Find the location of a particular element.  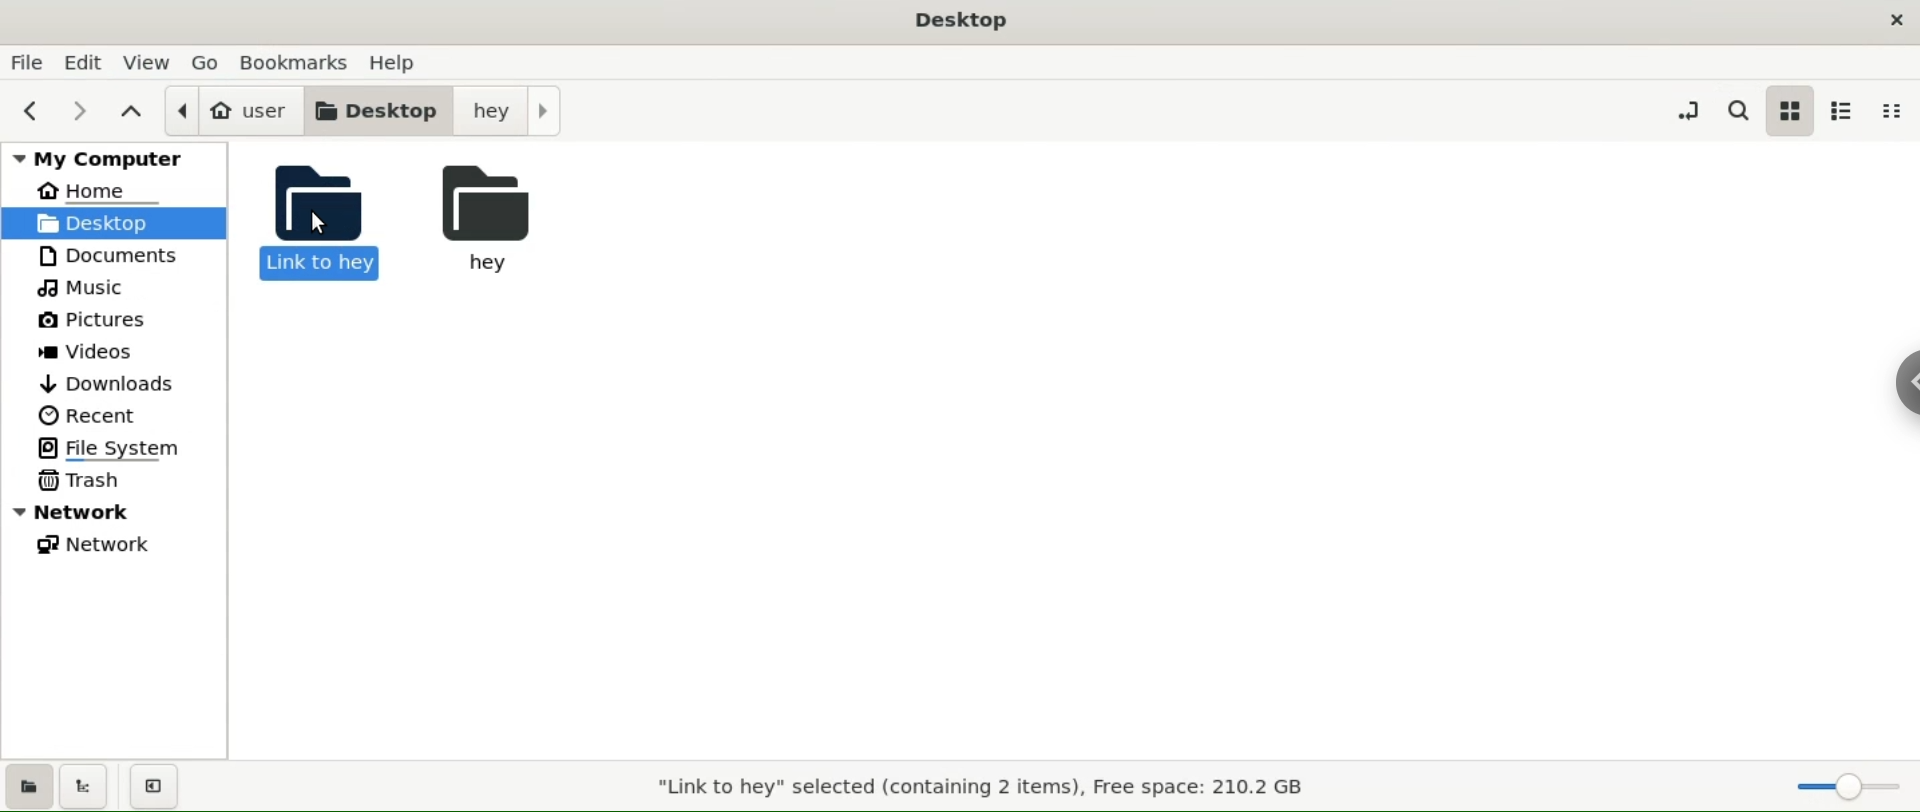

downloads is located at coordinates (115, 386).